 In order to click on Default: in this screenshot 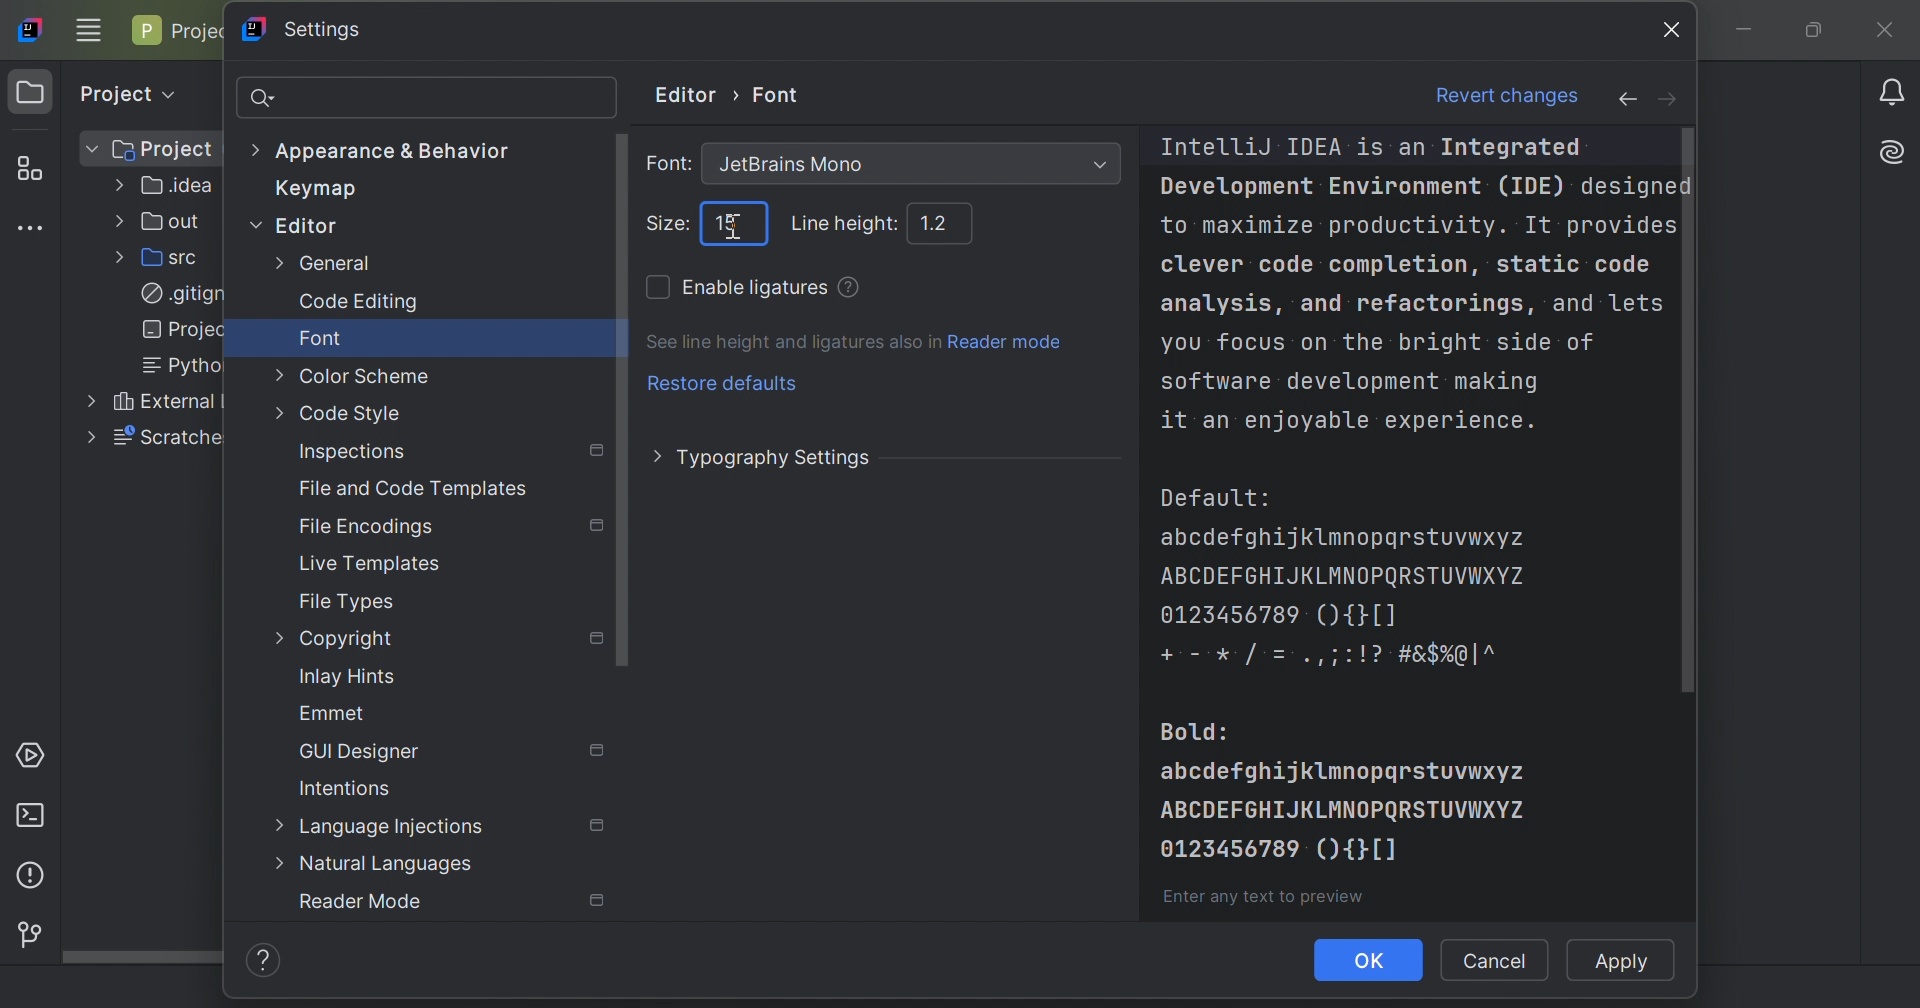, I will do `click(1216, 497)`.